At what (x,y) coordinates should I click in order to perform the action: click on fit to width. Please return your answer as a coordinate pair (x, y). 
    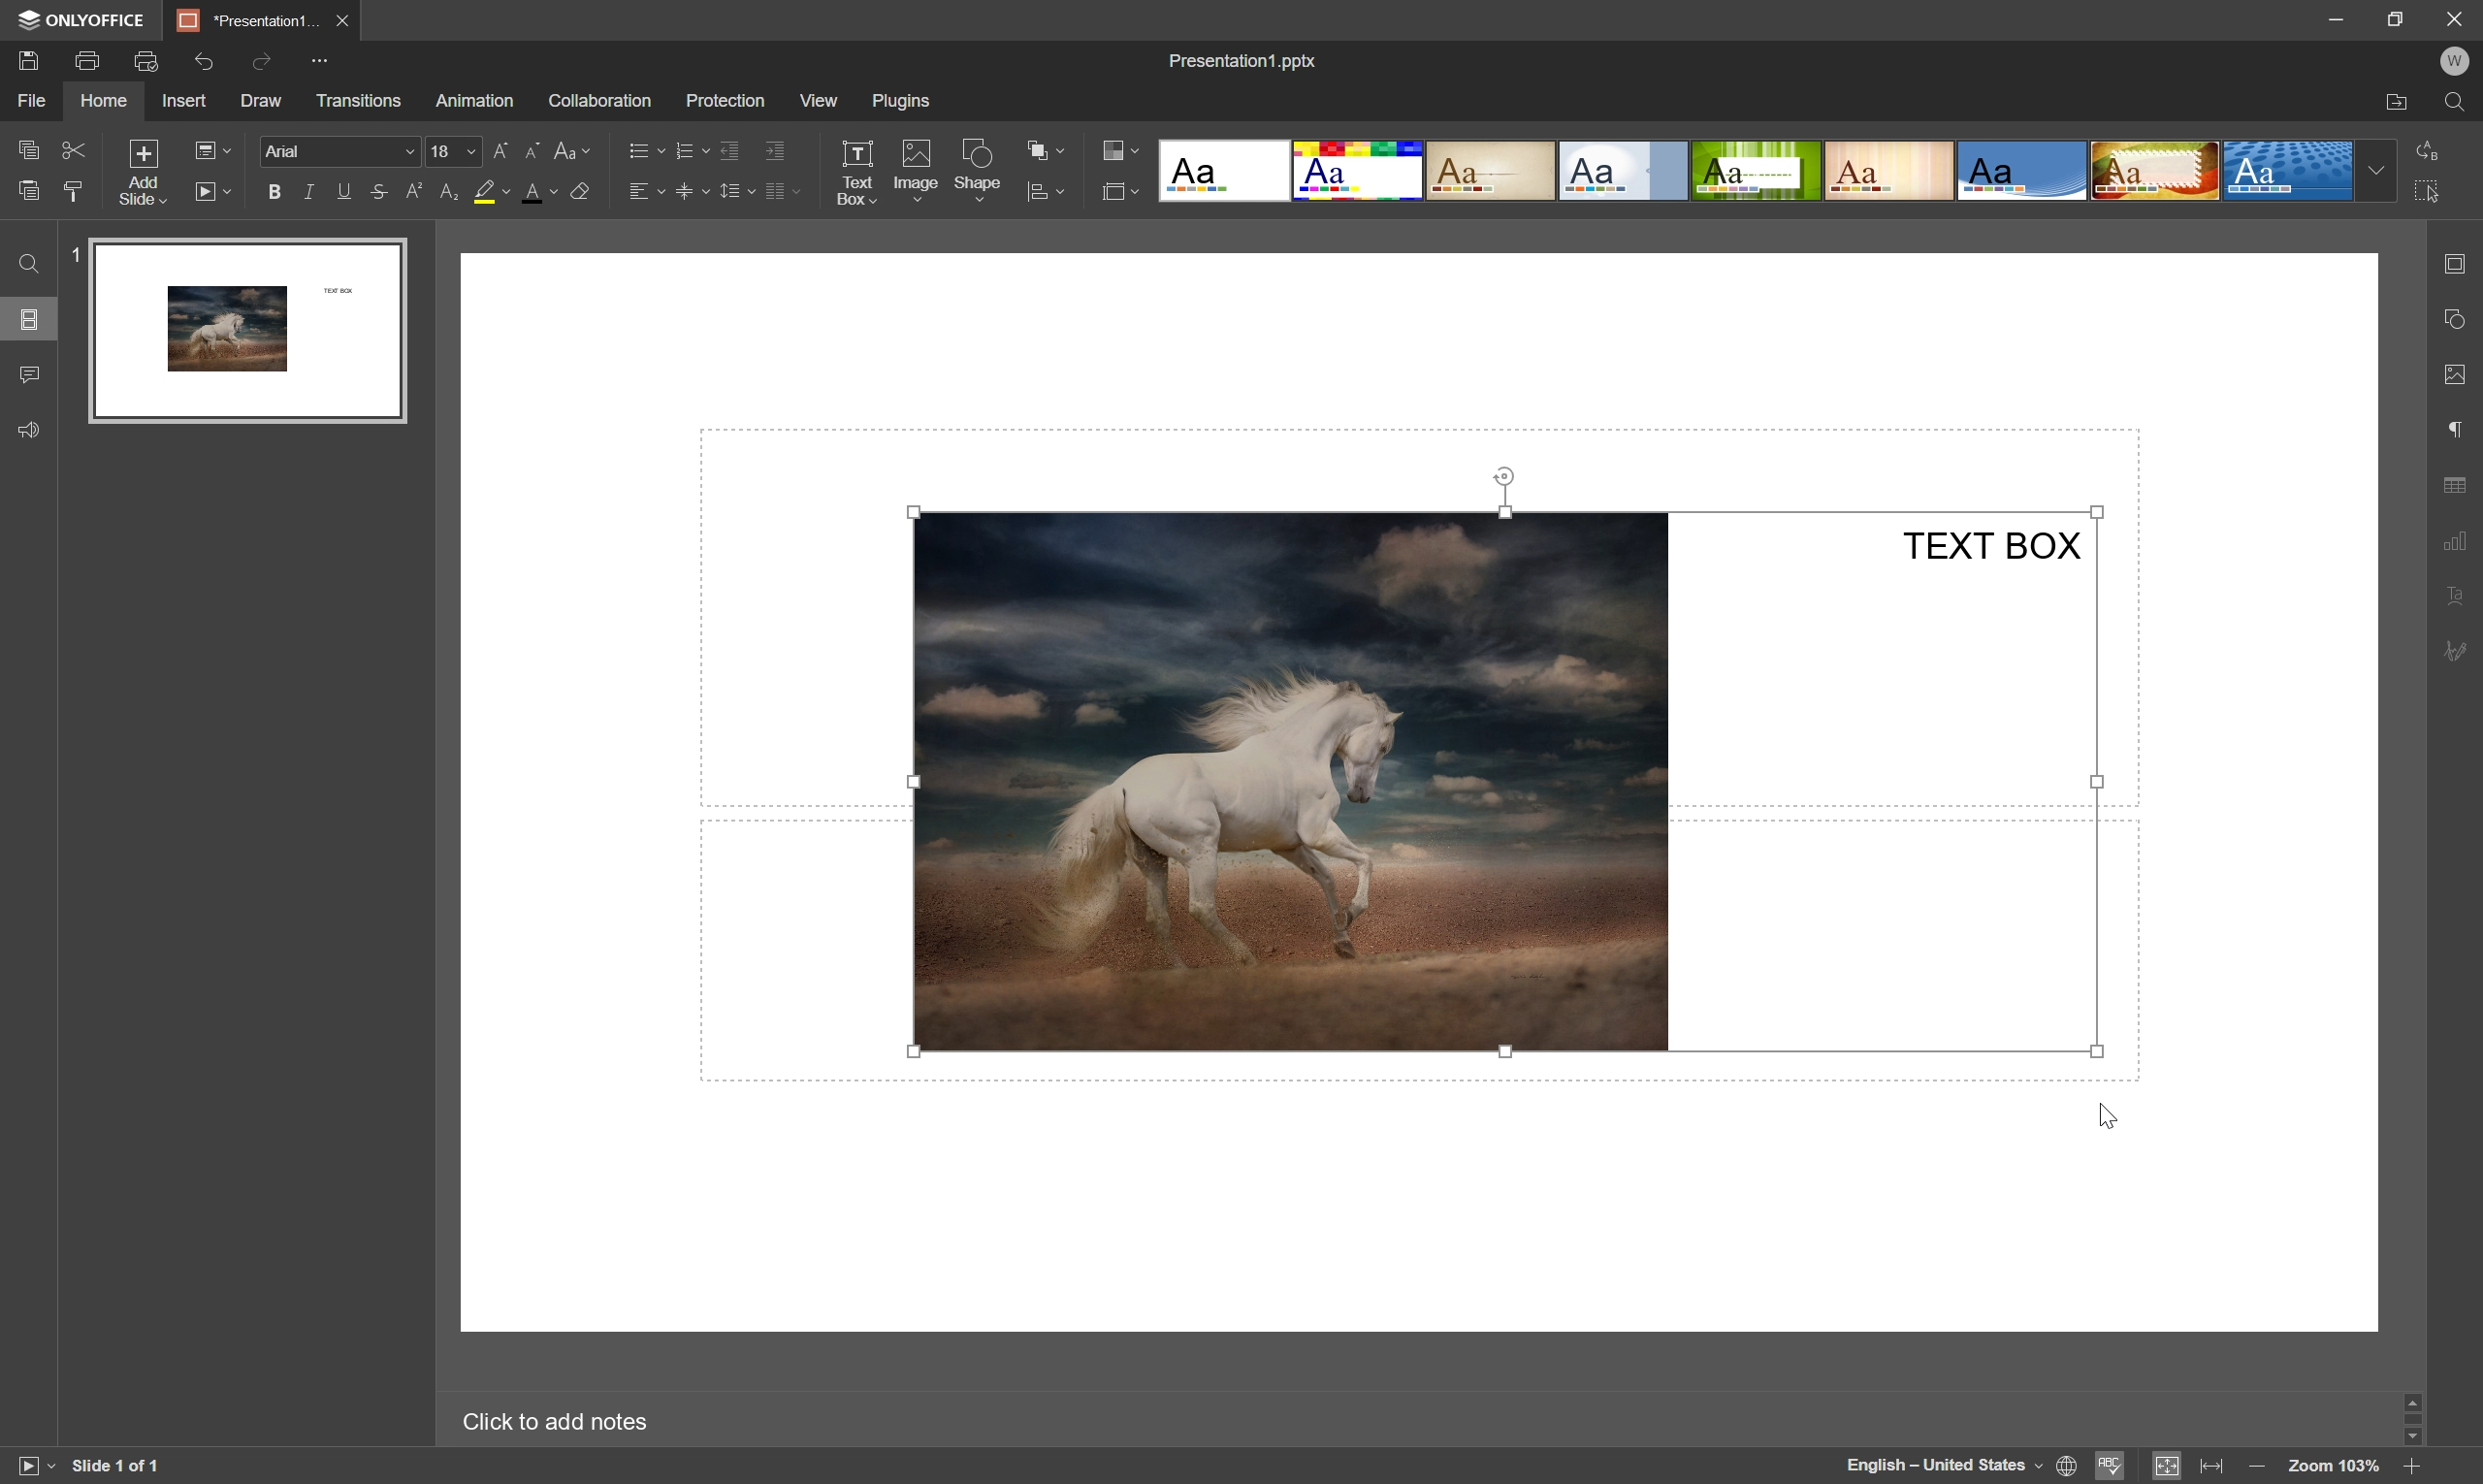
    Looking at the image, I should click on (2215, 1466).